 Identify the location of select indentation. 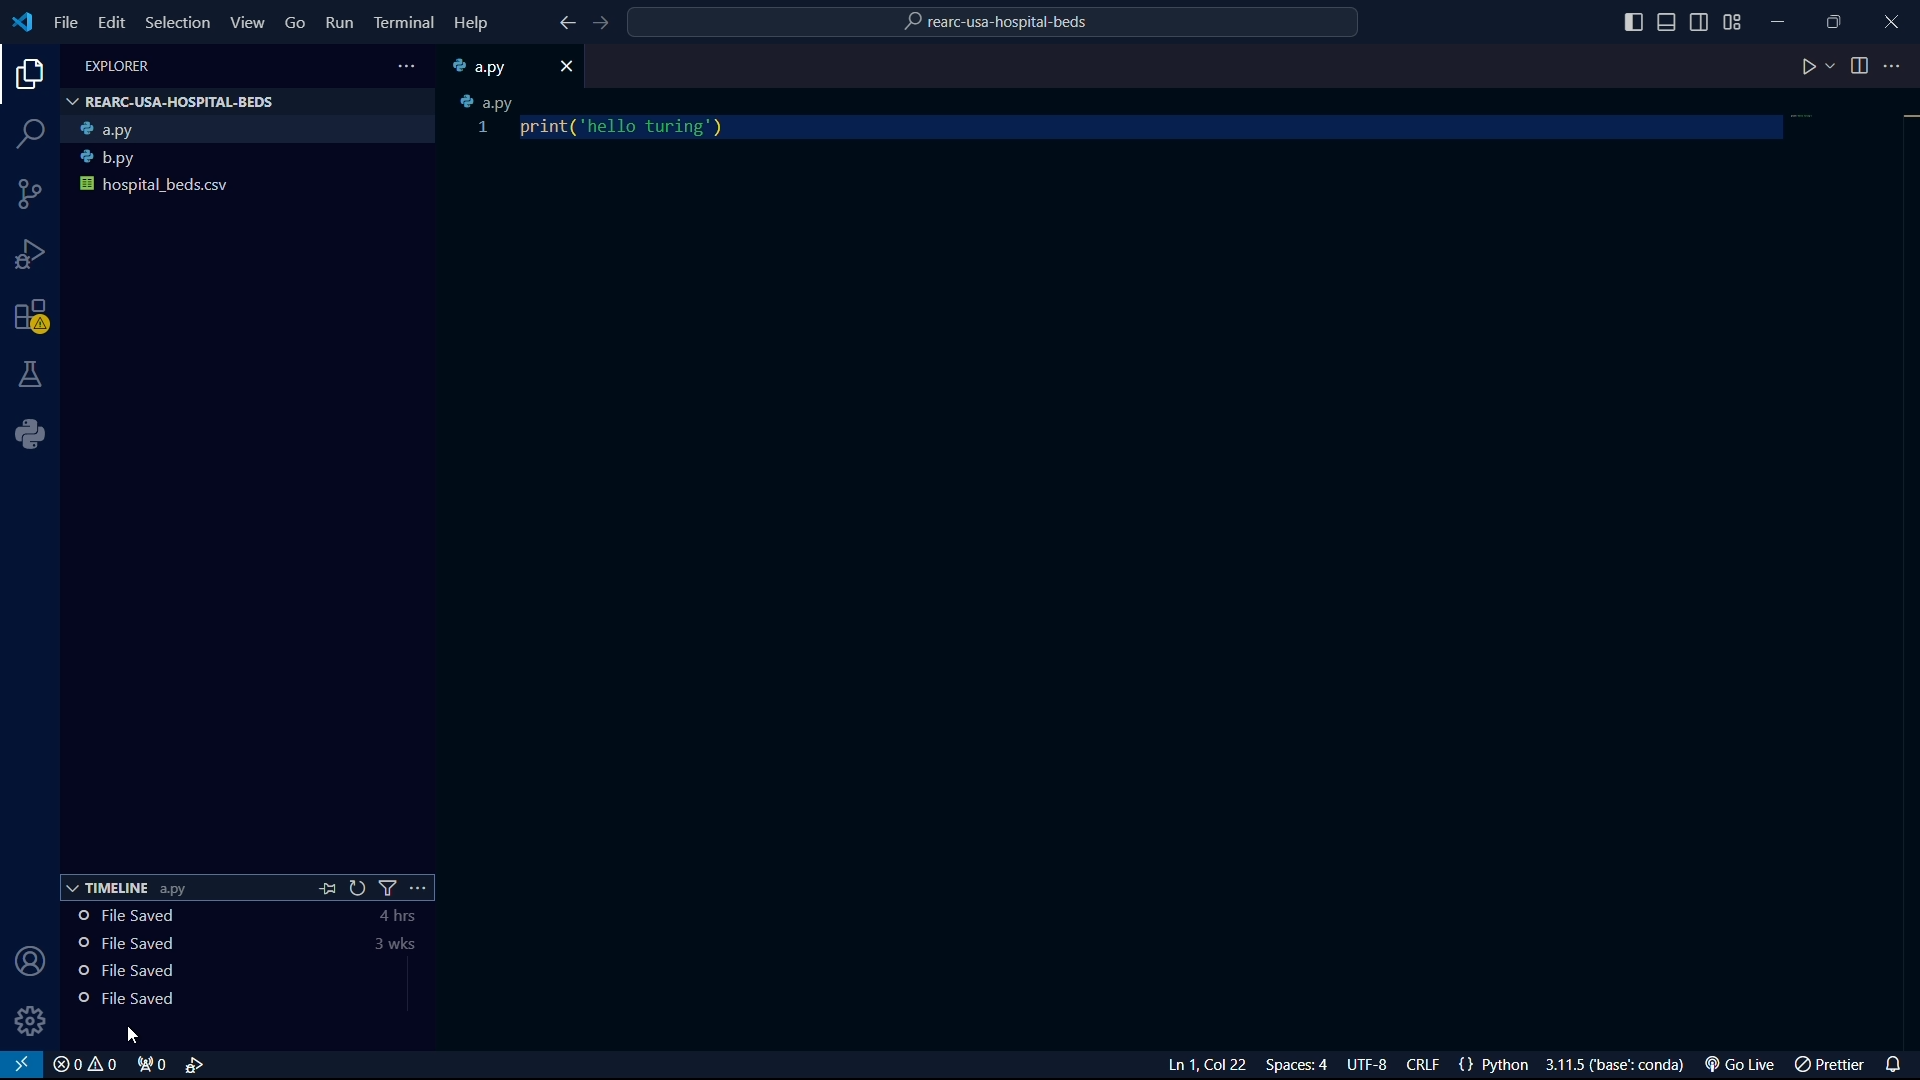
(1297, 1067).